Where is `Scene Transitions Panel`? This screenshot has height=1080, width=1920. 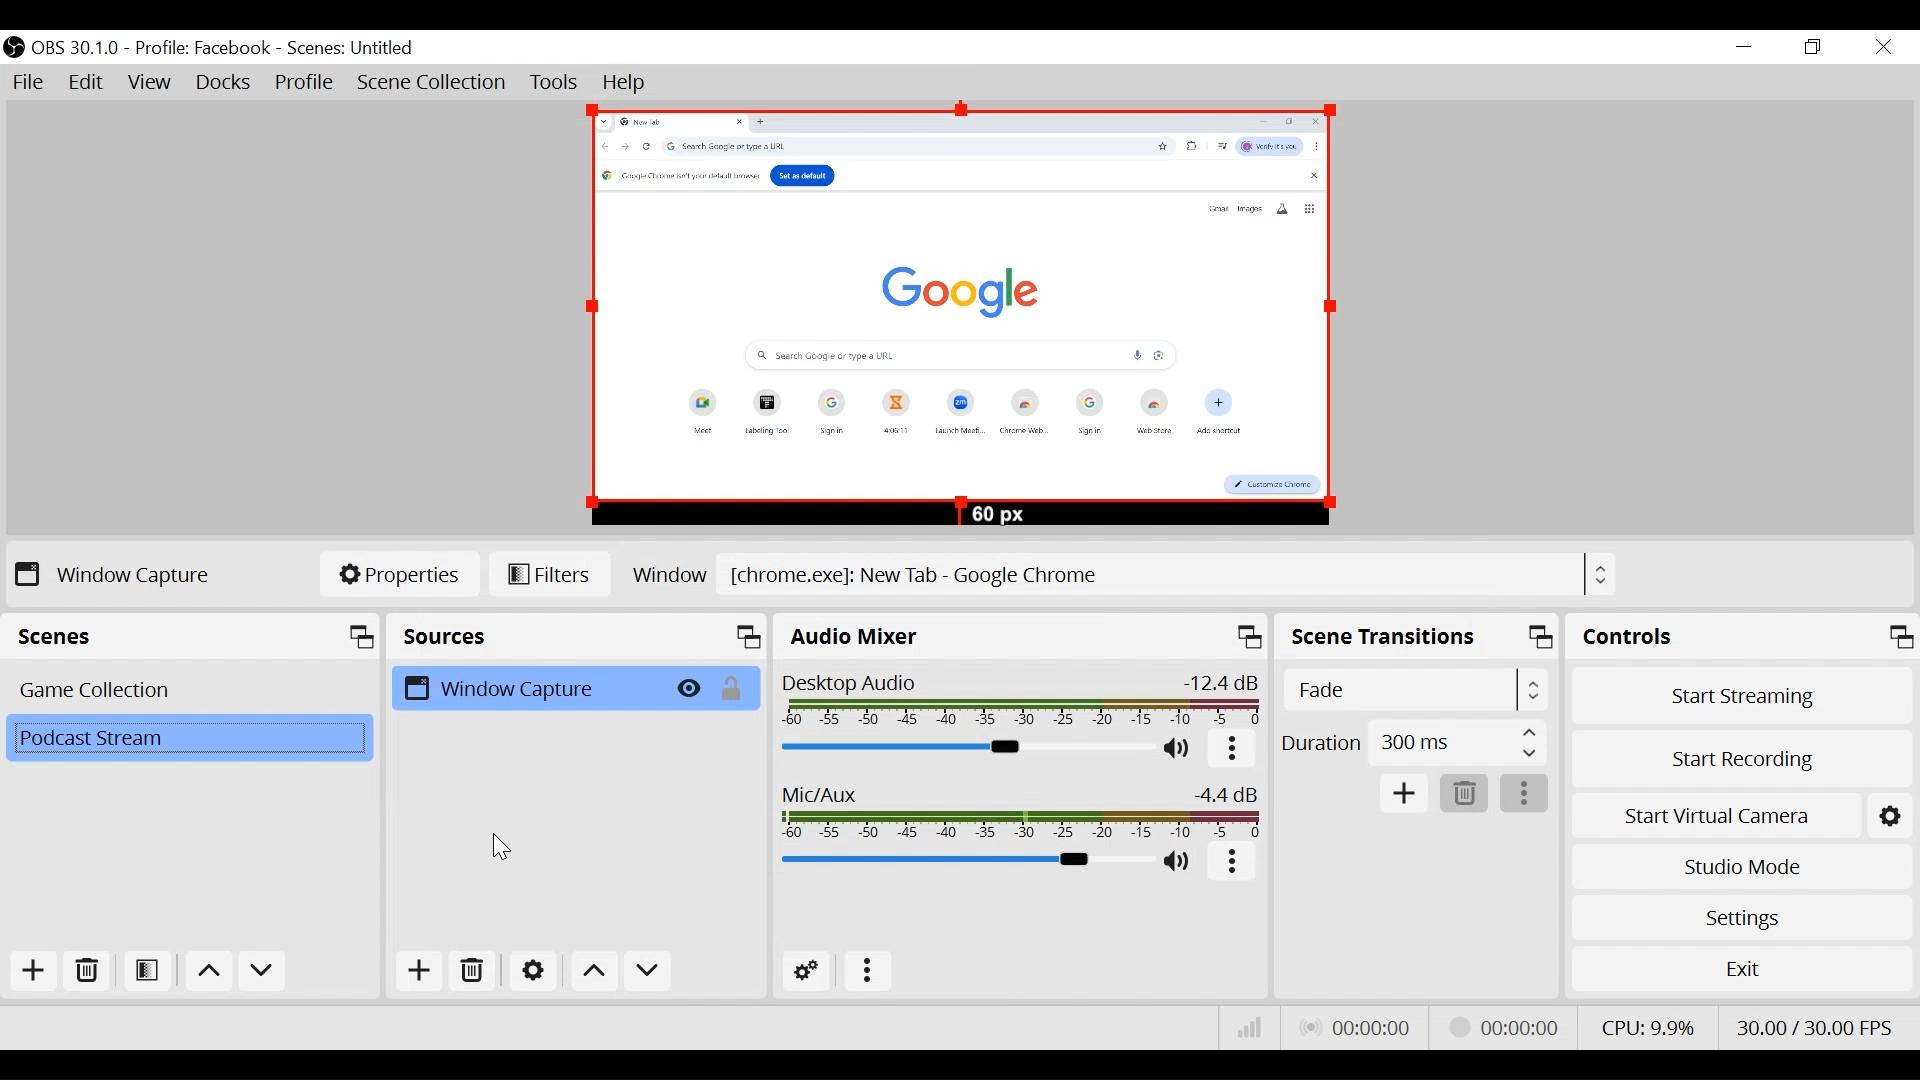
Scene Transitions Panel is located at coordinates (1417, 636).